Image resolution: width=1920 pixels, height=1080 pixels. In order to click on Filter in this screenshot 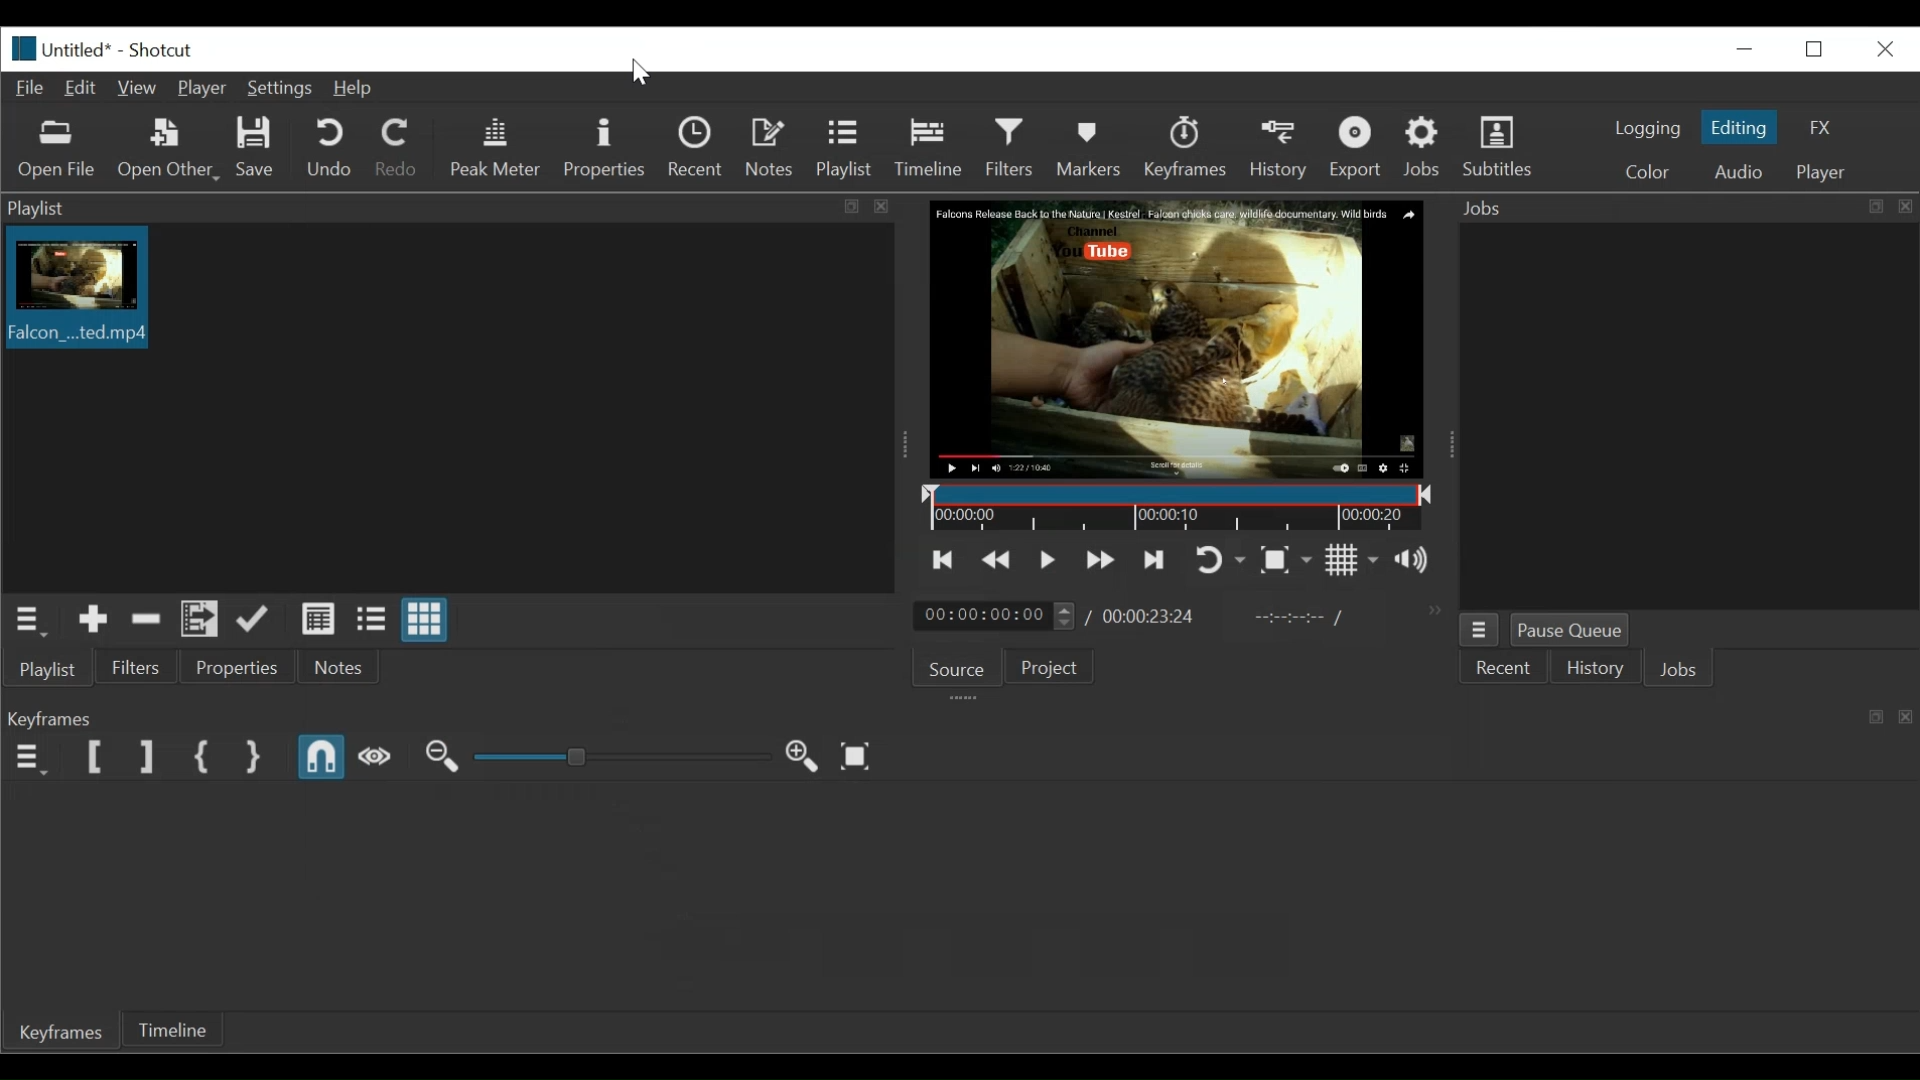, I will do `click(137, 668)`.